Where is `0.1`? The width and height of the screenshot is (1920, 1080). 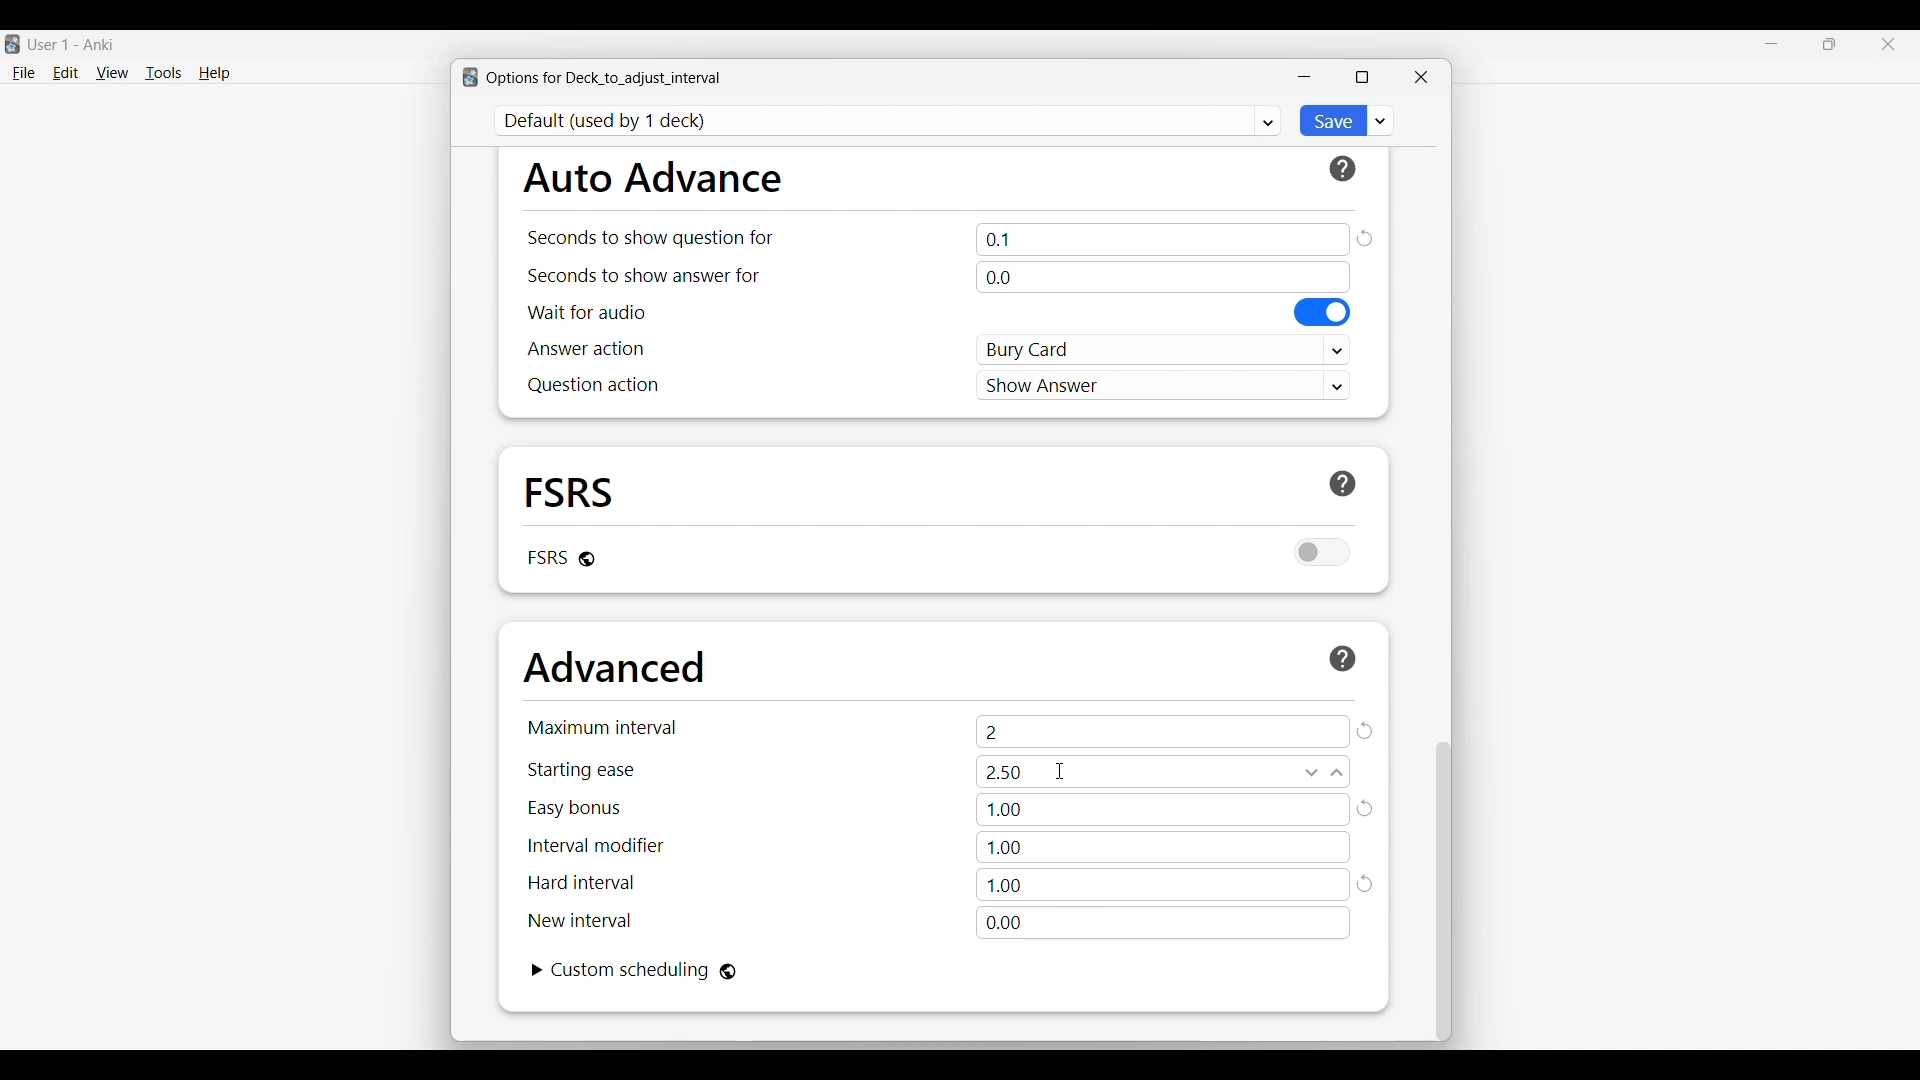
0.1 is located at coordinates (1163, 239).